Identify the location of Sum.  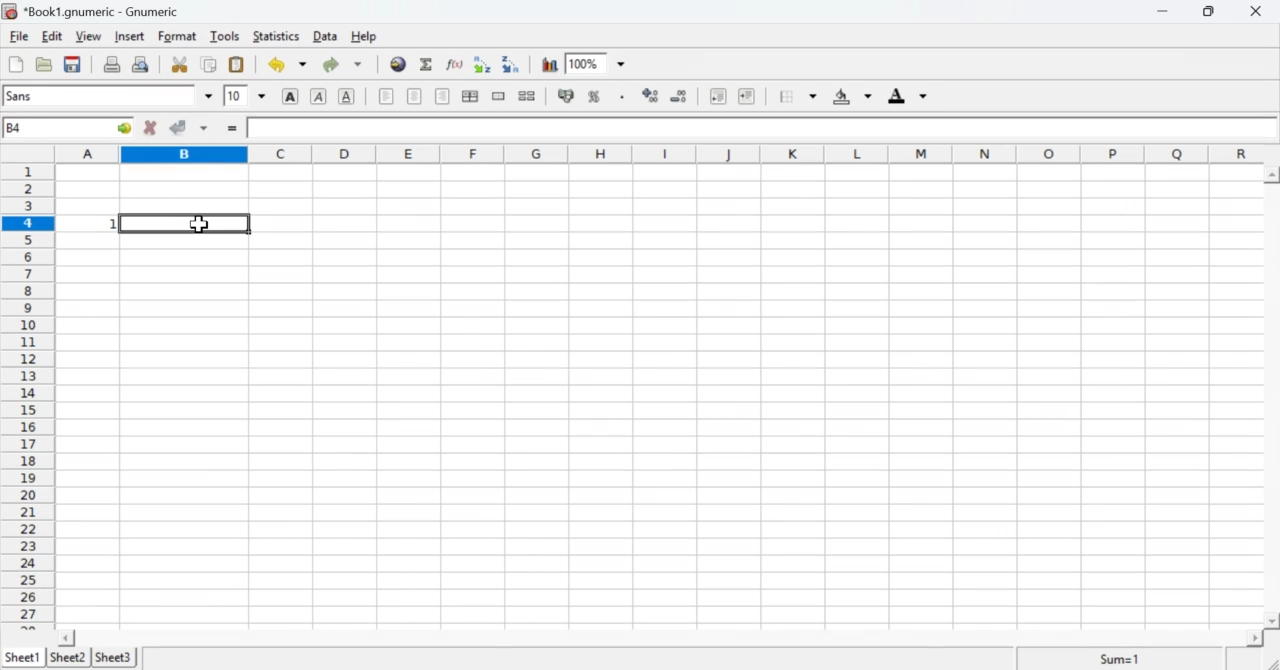
(1124, 658).